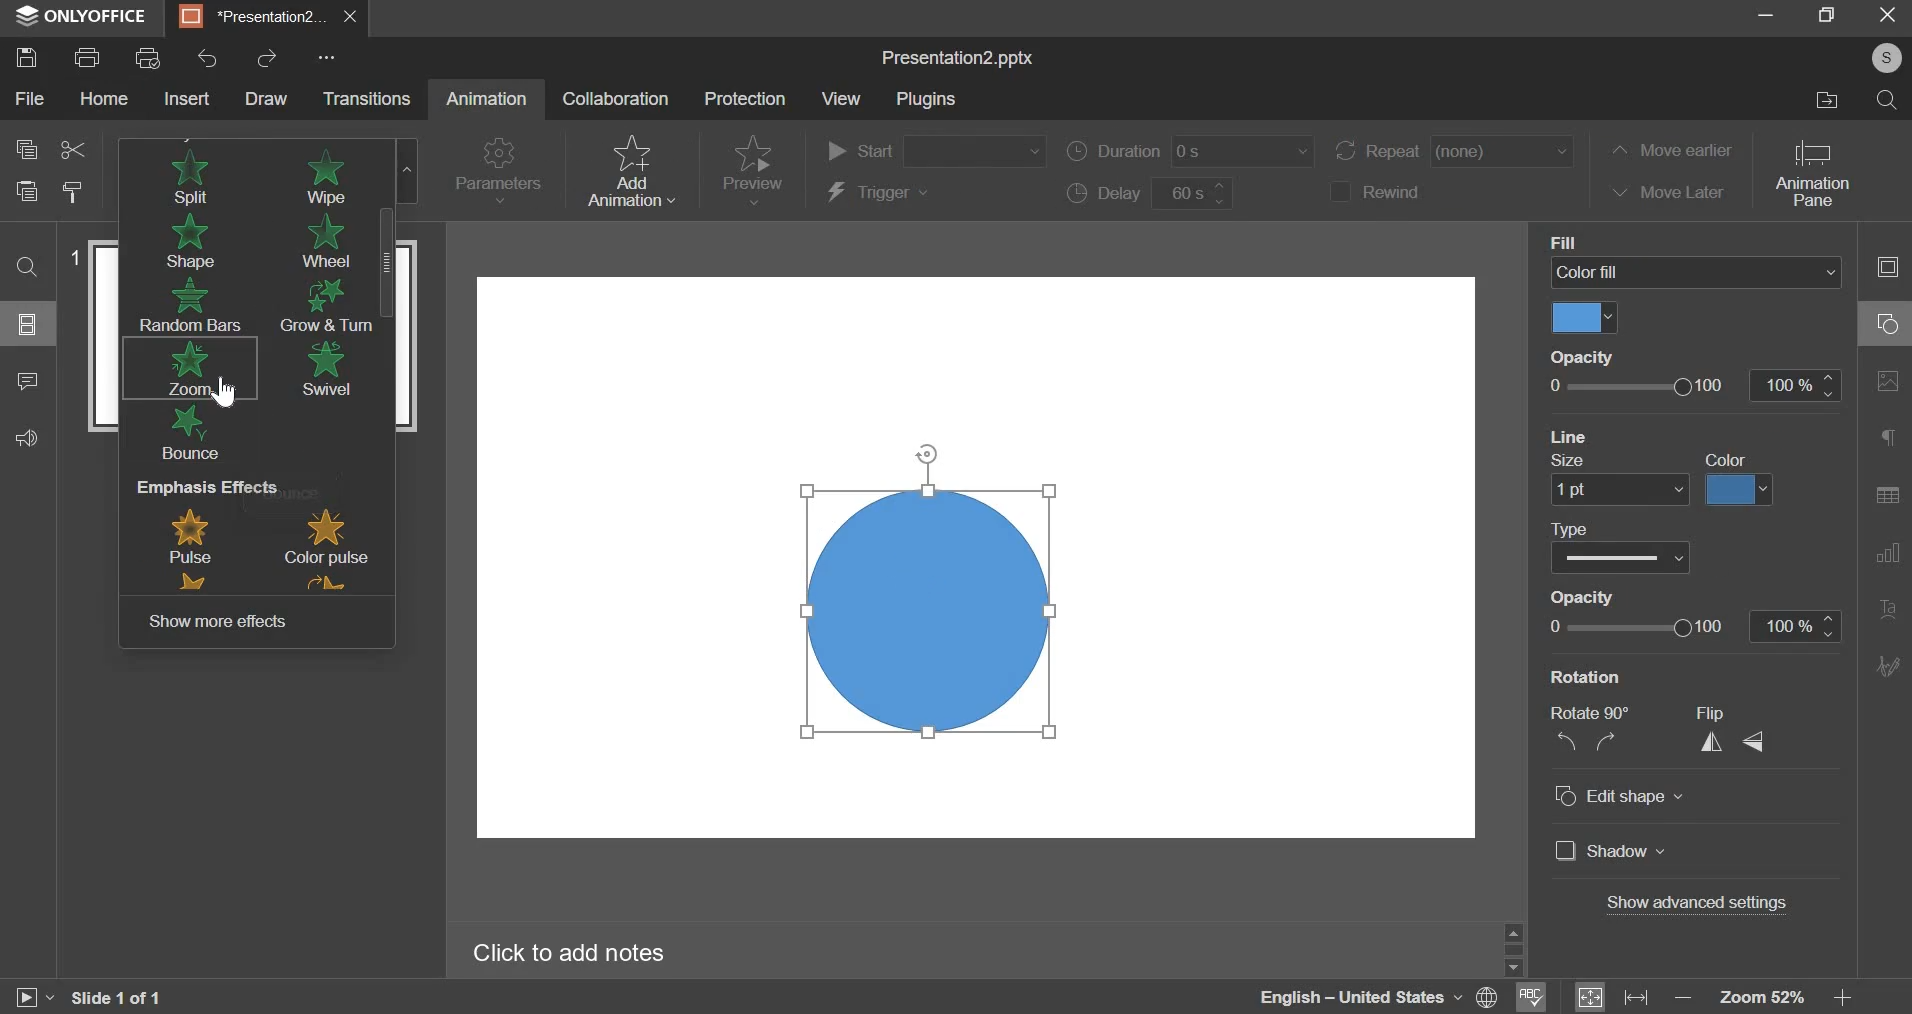  What do you see at coordinates (1883, 466) in the screenshot?
I see `right side bar` at bounding box center [1883, 466].